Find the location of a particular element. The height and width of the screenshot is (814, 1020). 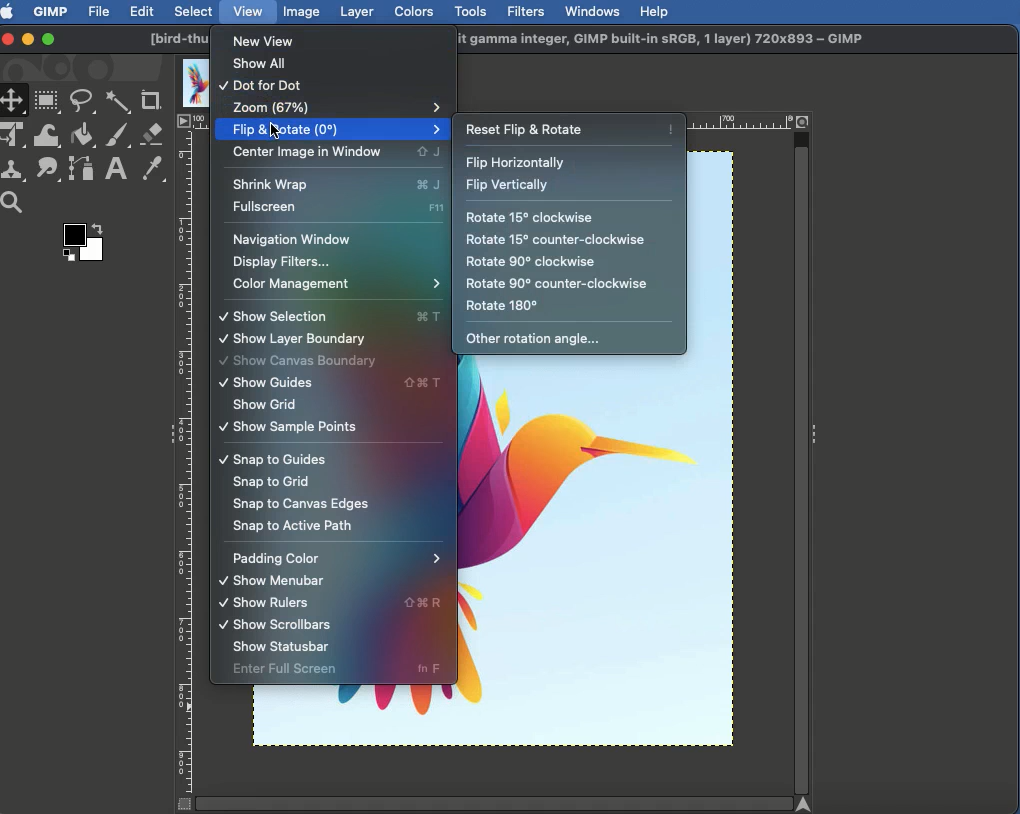

Color management is located at coordinates (334, 286).